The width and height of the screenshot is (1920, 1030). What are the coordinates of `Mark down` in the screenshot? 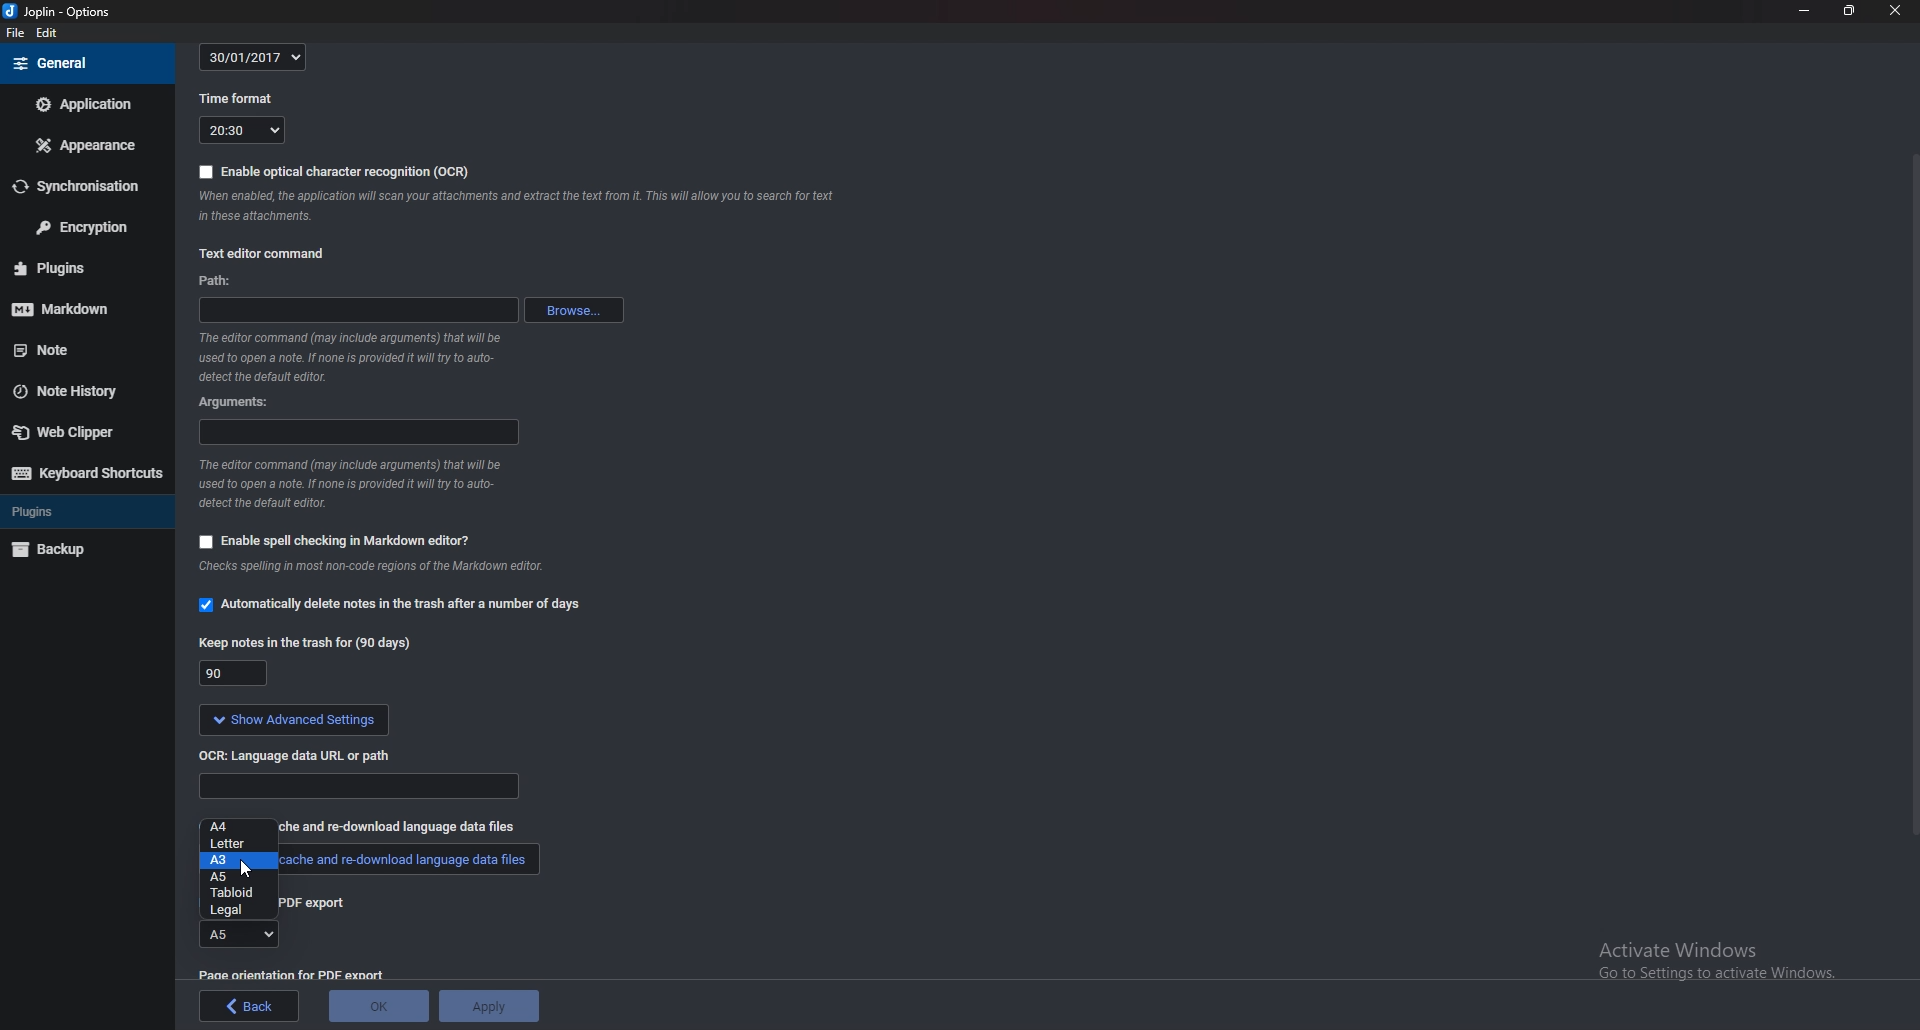 It's located at (75, 309).